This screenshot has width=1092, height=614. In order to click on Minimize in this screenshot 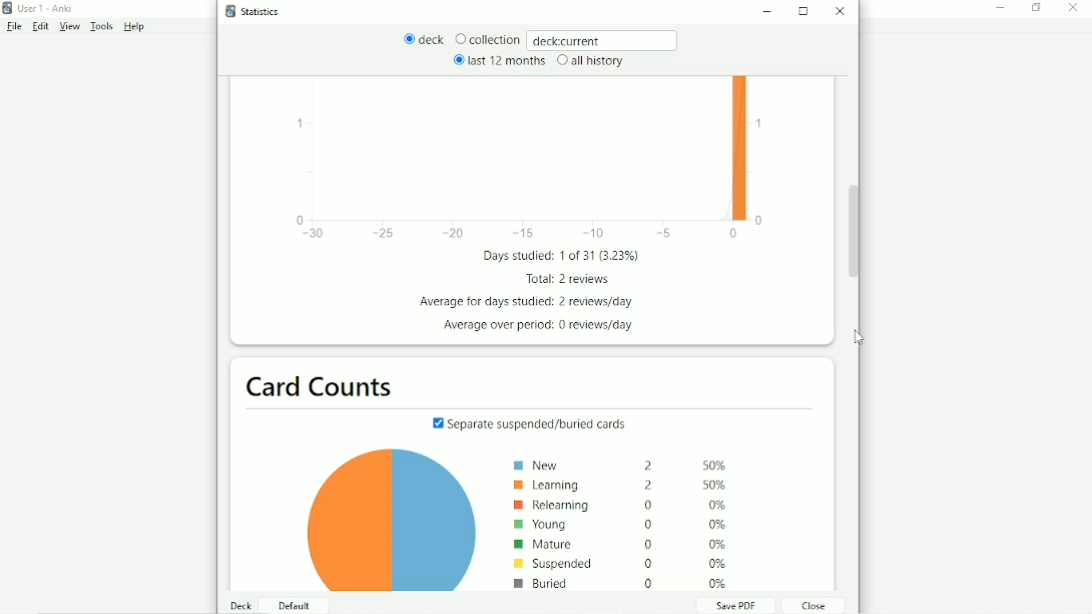, I will do `click(771, 13)`.